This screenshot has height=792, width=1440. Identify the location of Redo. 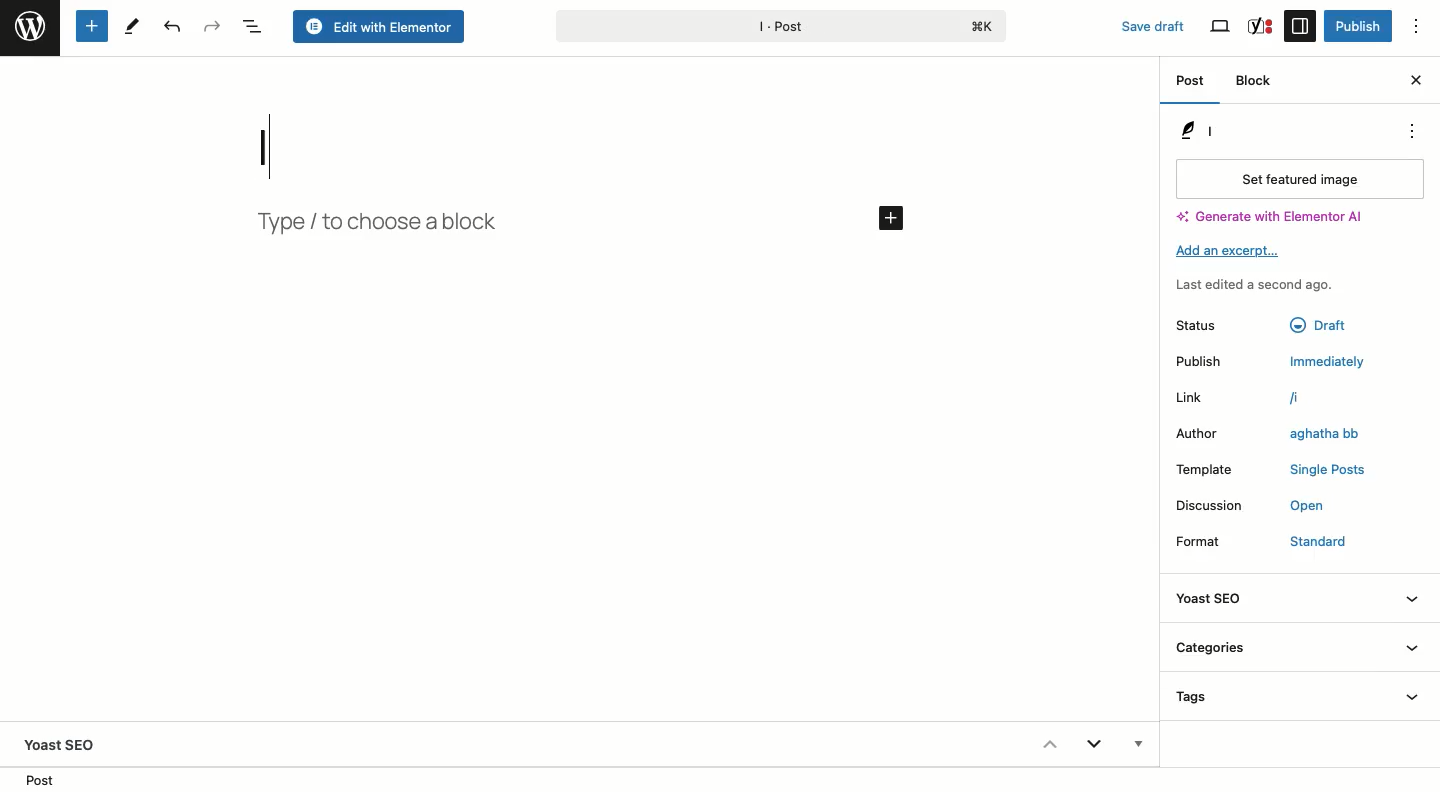
(213, 26).